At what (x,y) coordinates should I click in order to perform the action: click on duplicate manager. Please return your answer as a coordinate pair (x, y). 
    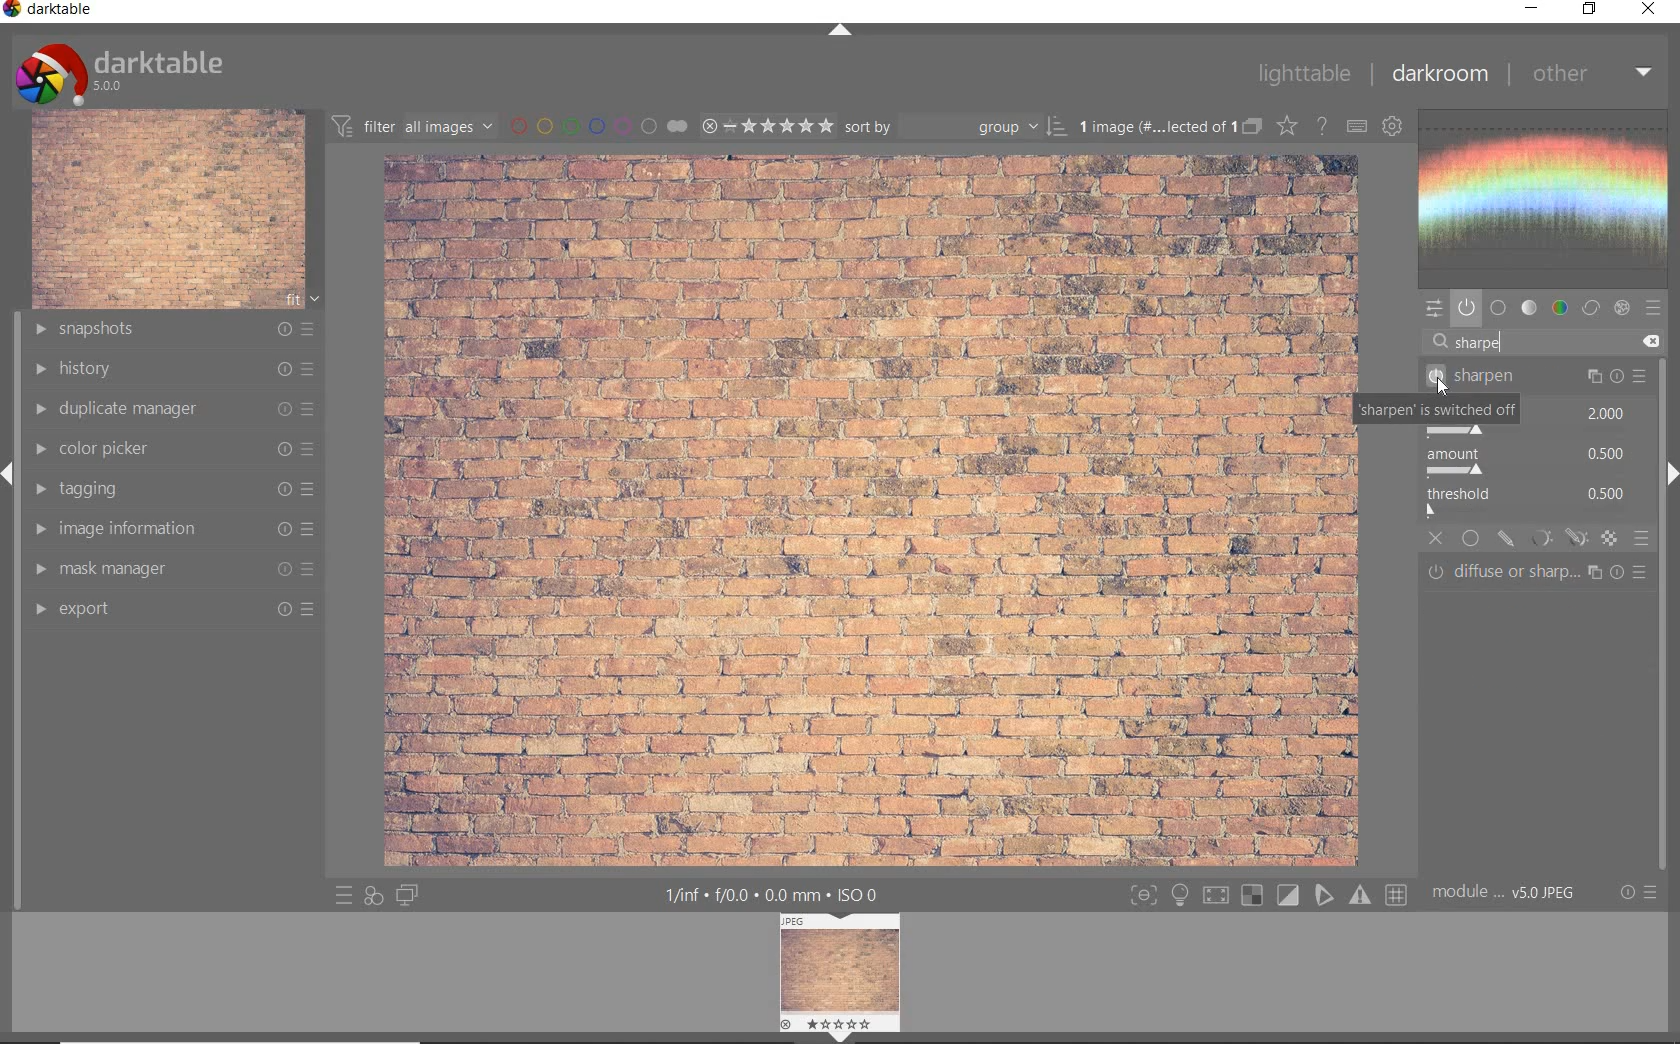
    Looking at the image, I should click on (176, 411).